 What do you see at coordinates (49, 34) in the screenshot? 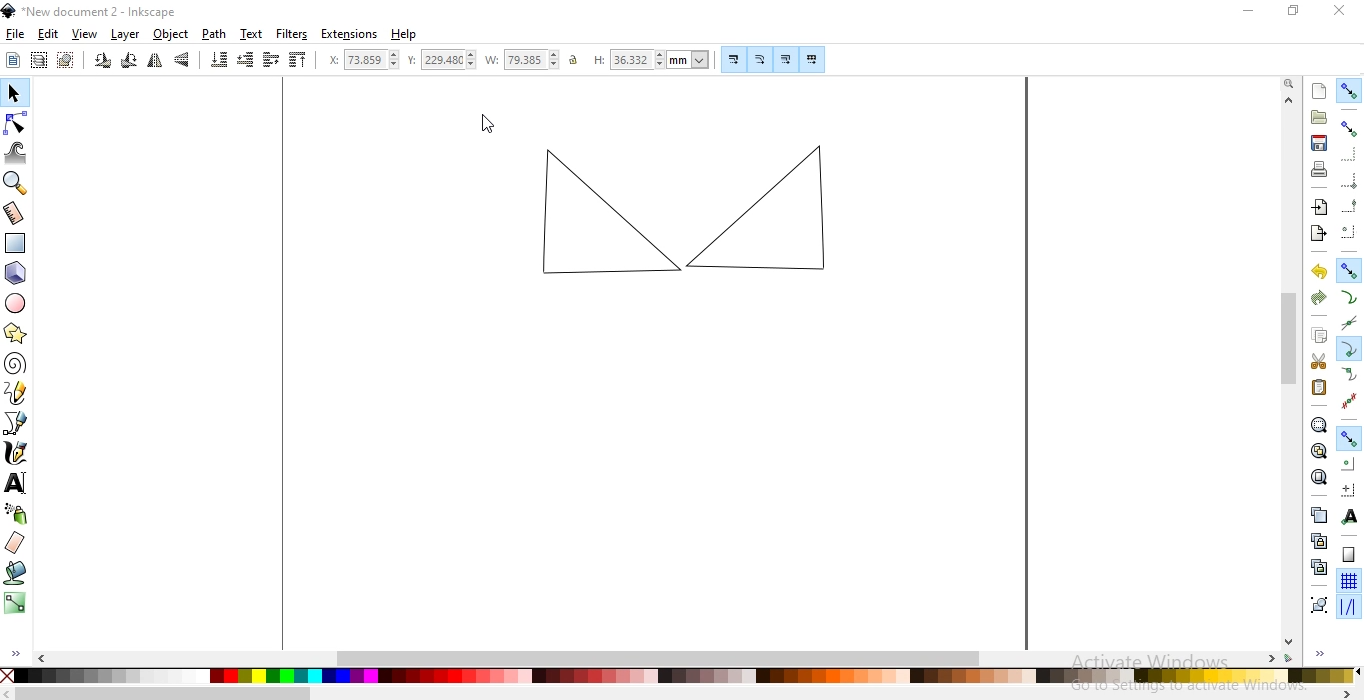
I see `edit` at bounding box center [49, 34].